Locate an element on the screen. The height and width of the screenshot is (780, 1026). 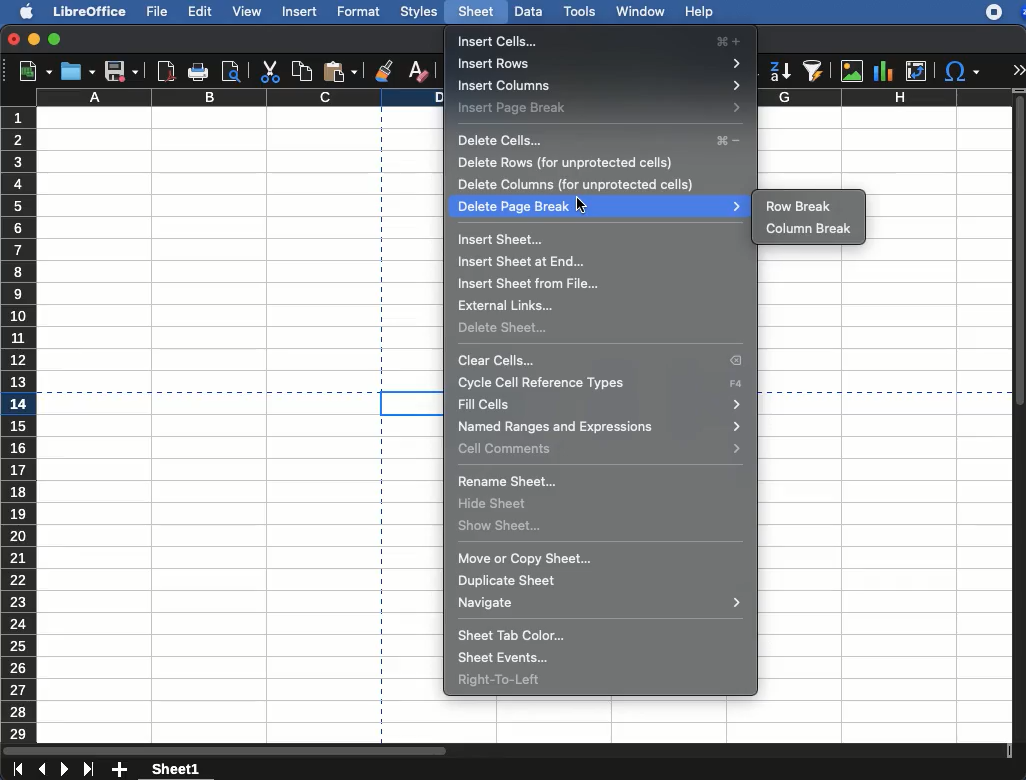
edit is located at coordinates (199, 12).